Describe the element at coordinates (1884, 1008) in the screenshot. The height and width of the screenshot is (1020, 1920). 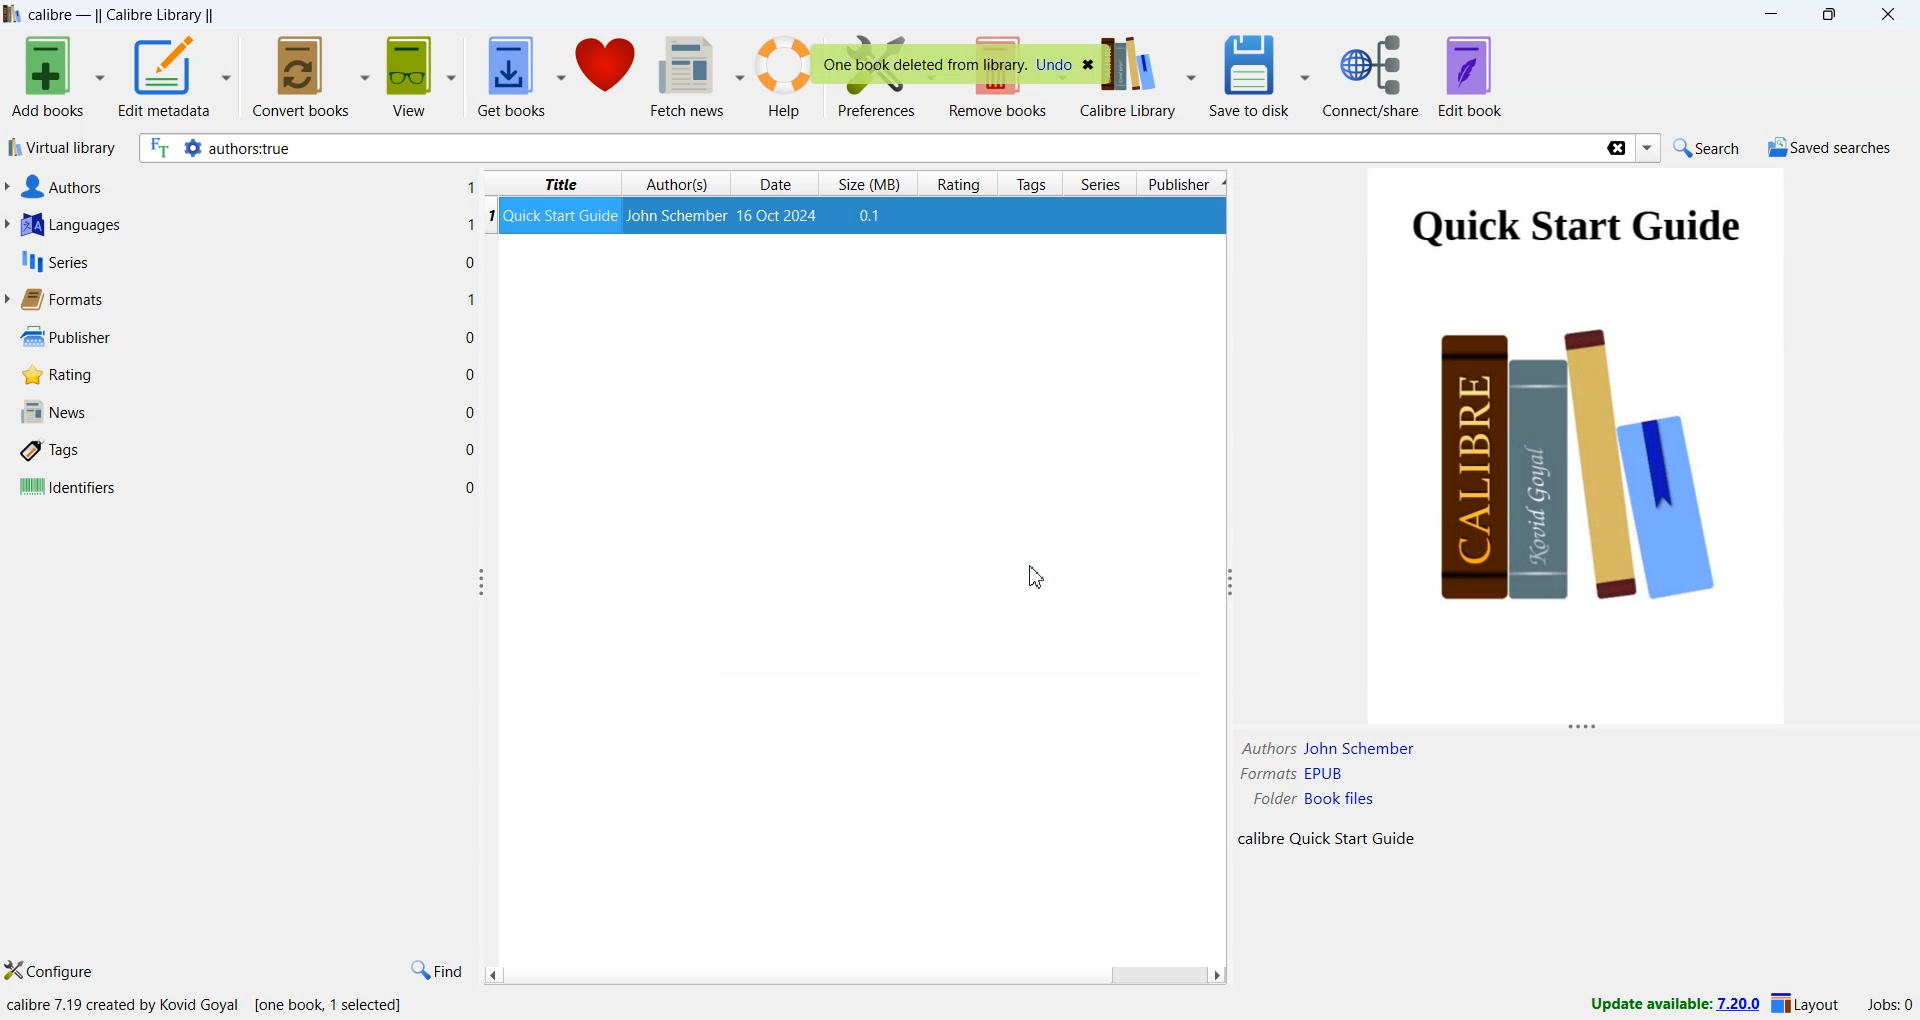
I see `jobs` at that location.